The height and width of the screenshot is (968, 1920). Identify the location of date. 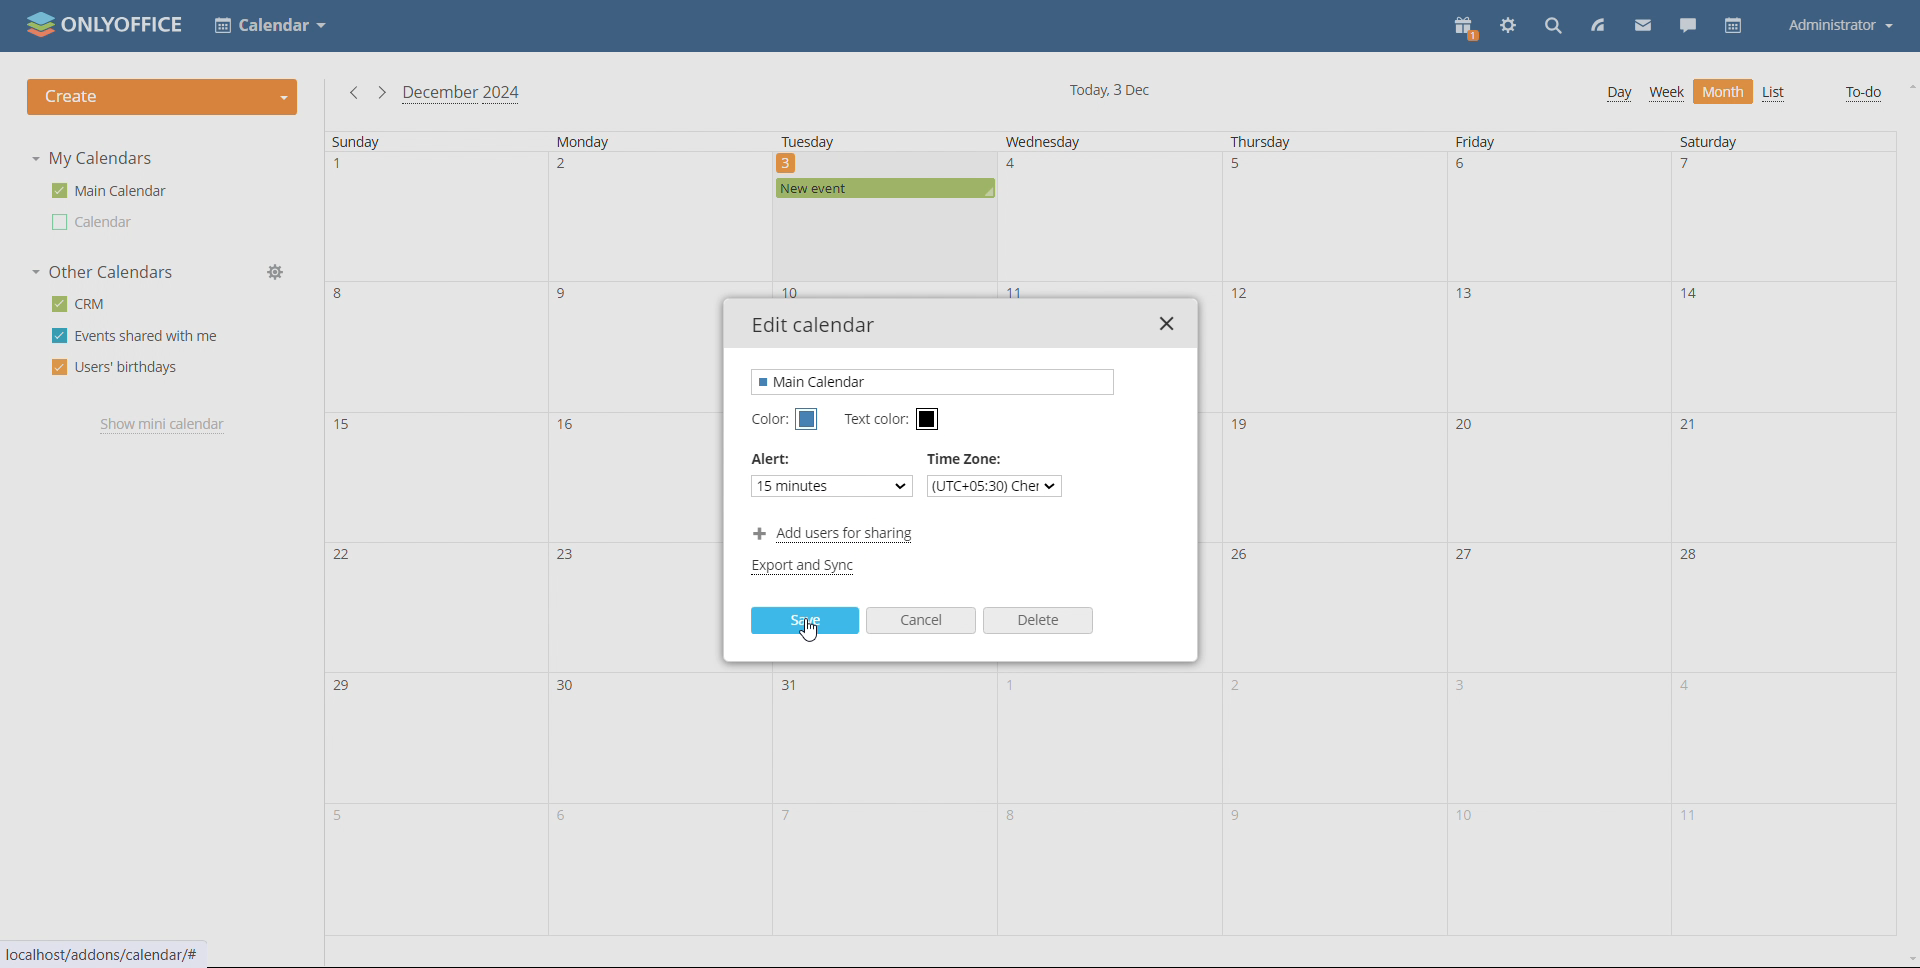
(1112, 217).